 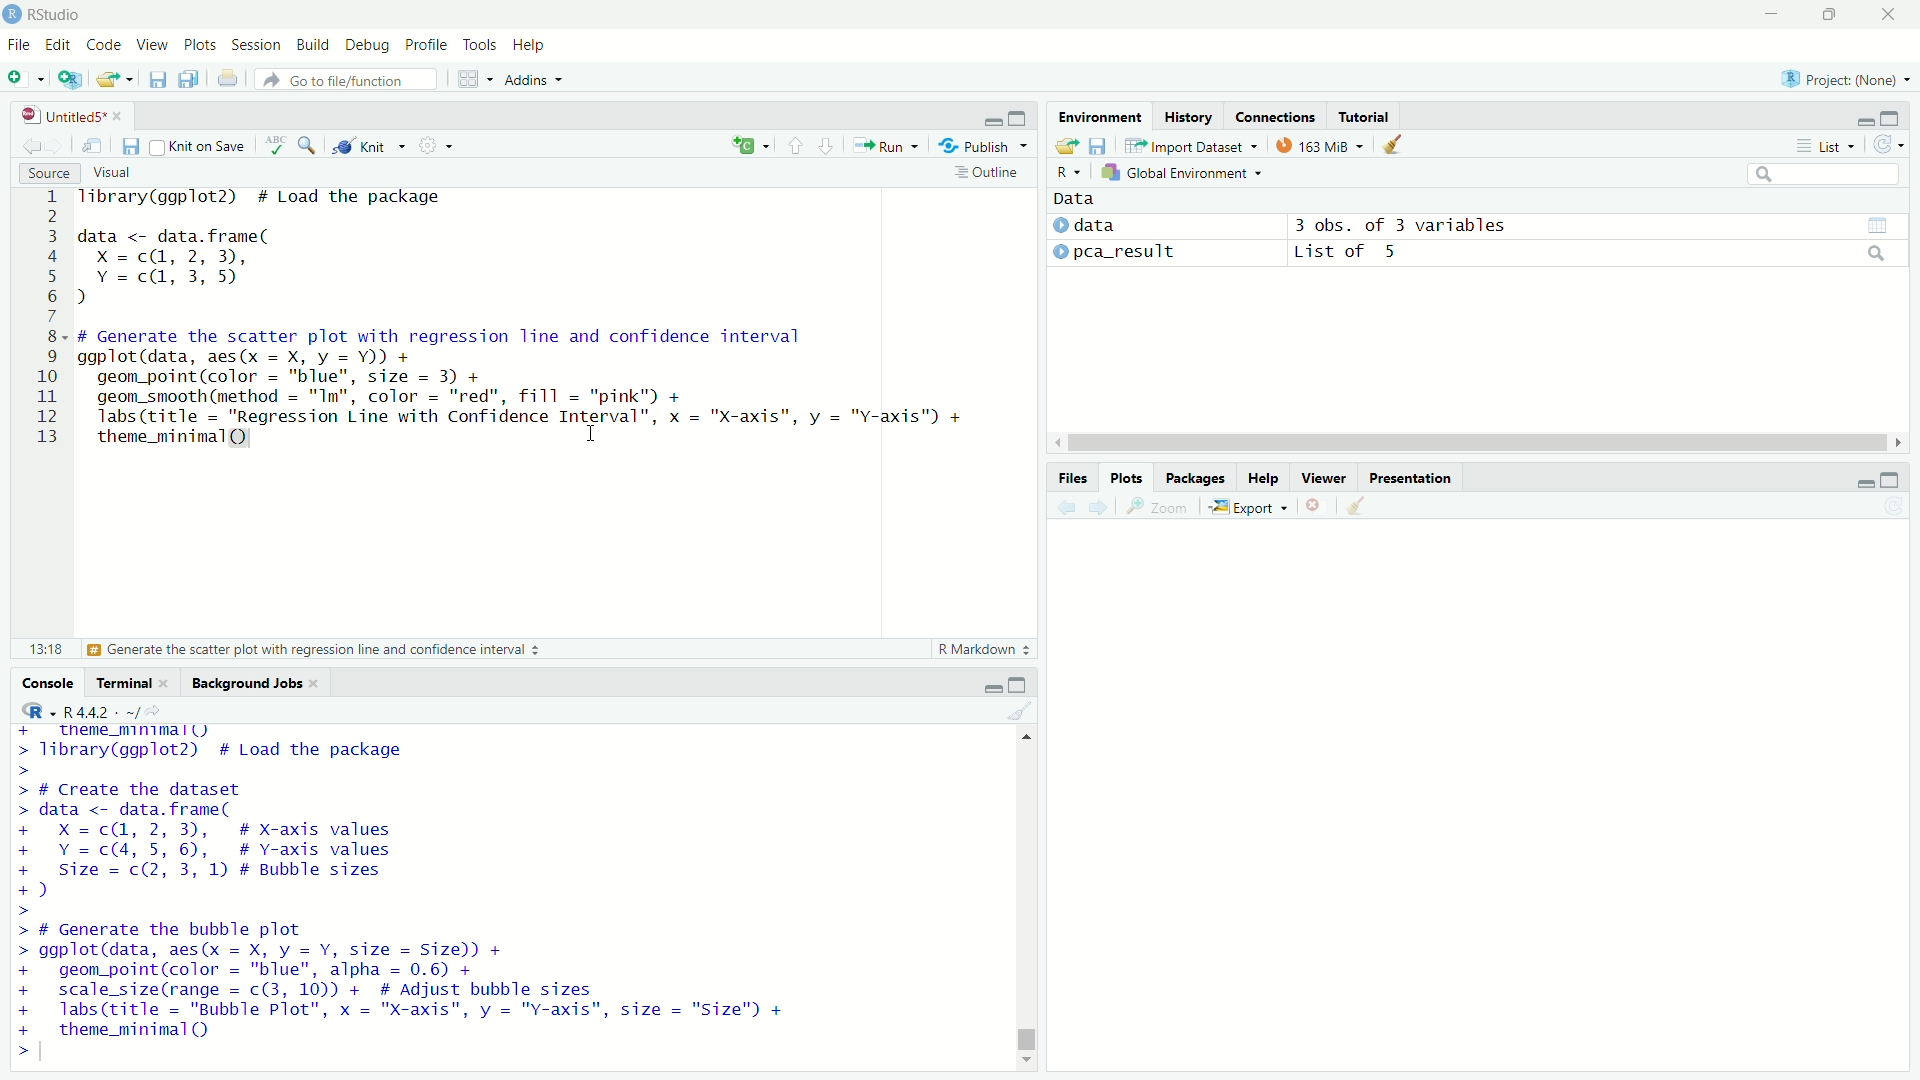 I want to click on Knit, so click(x=369, y=144).